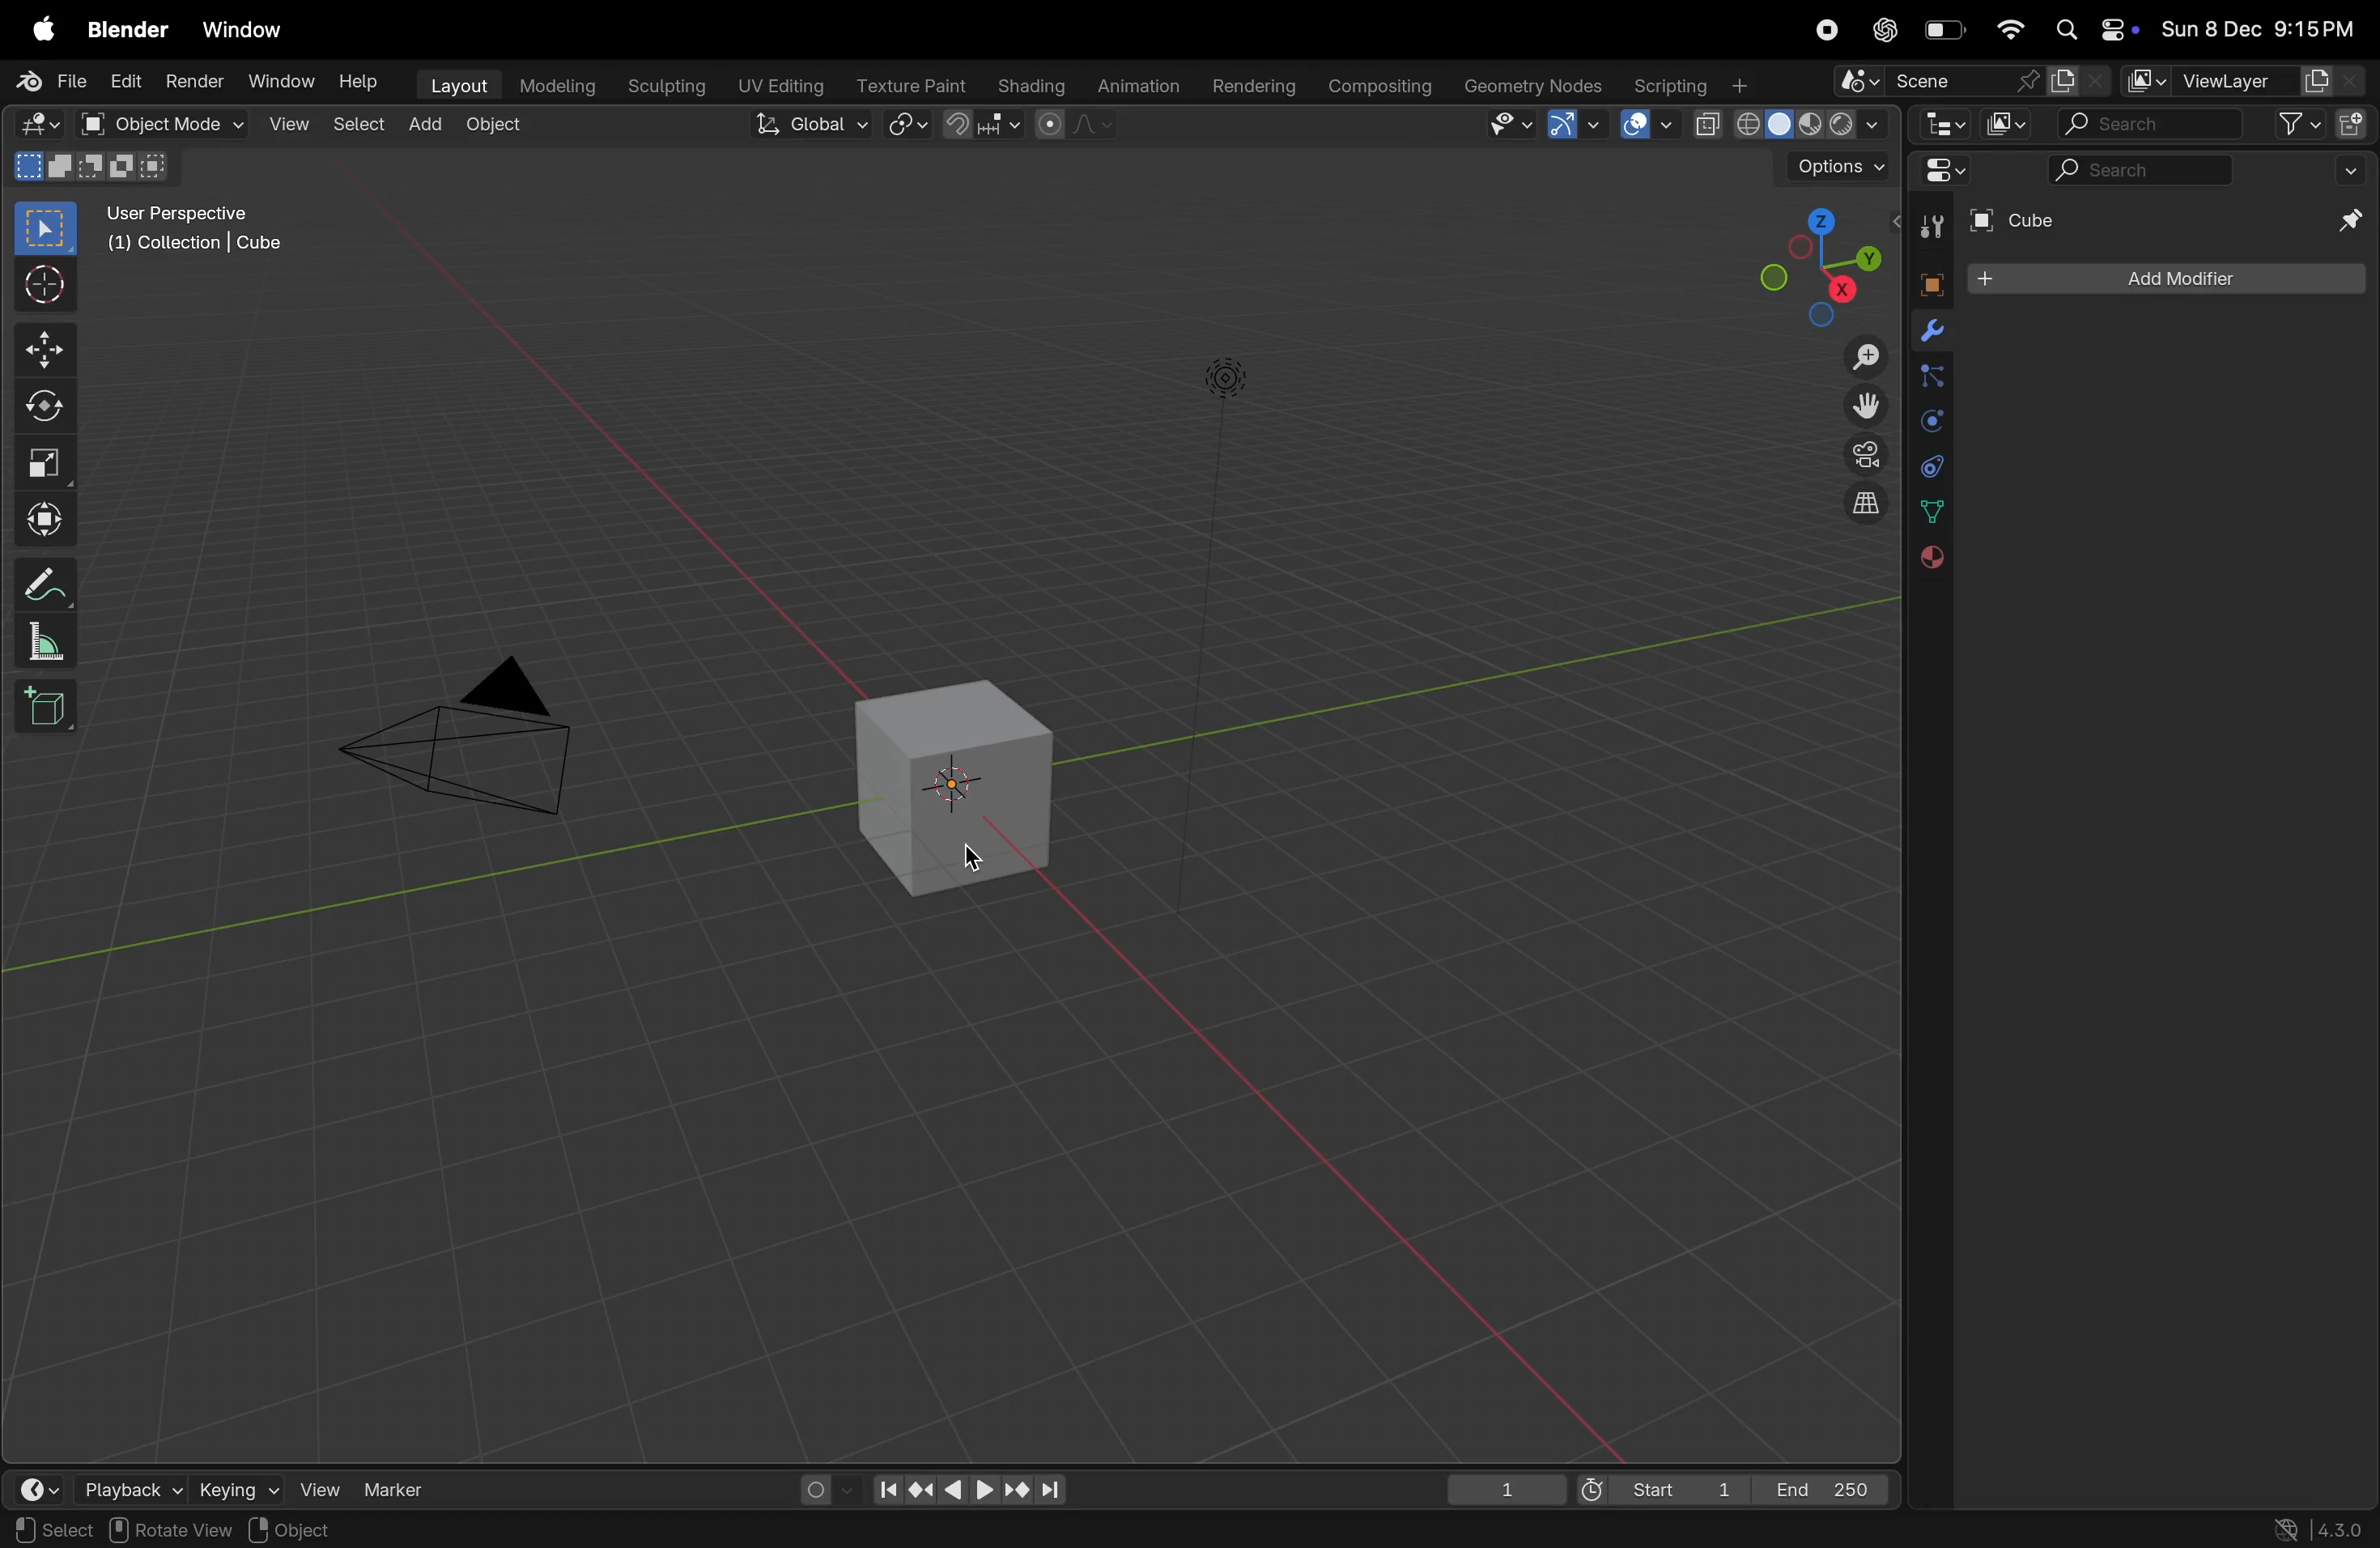 The height and width of the screenshot is (1548, 2380). Describe the element at coordinates (404, 1488) in the screenshot. I see `maker` at that location.